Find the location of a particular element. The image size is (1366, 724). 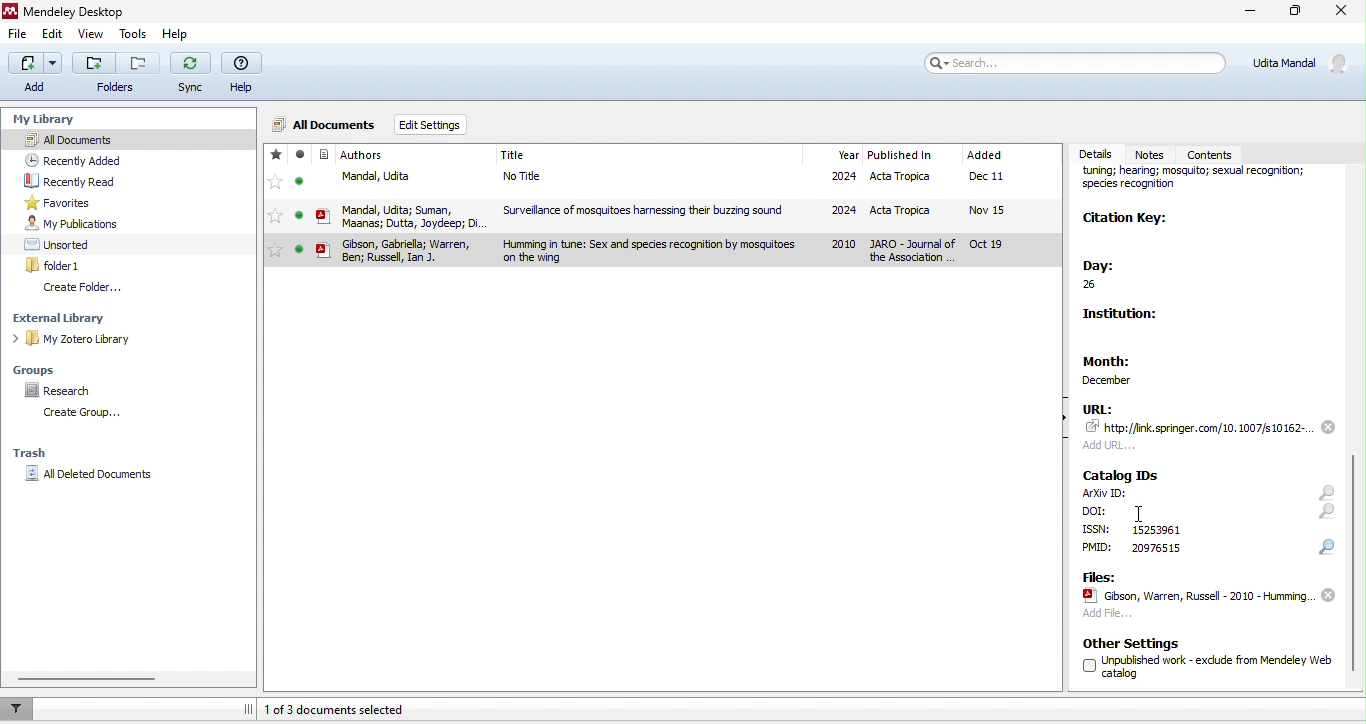

trash is located at coordinates (32, 455).